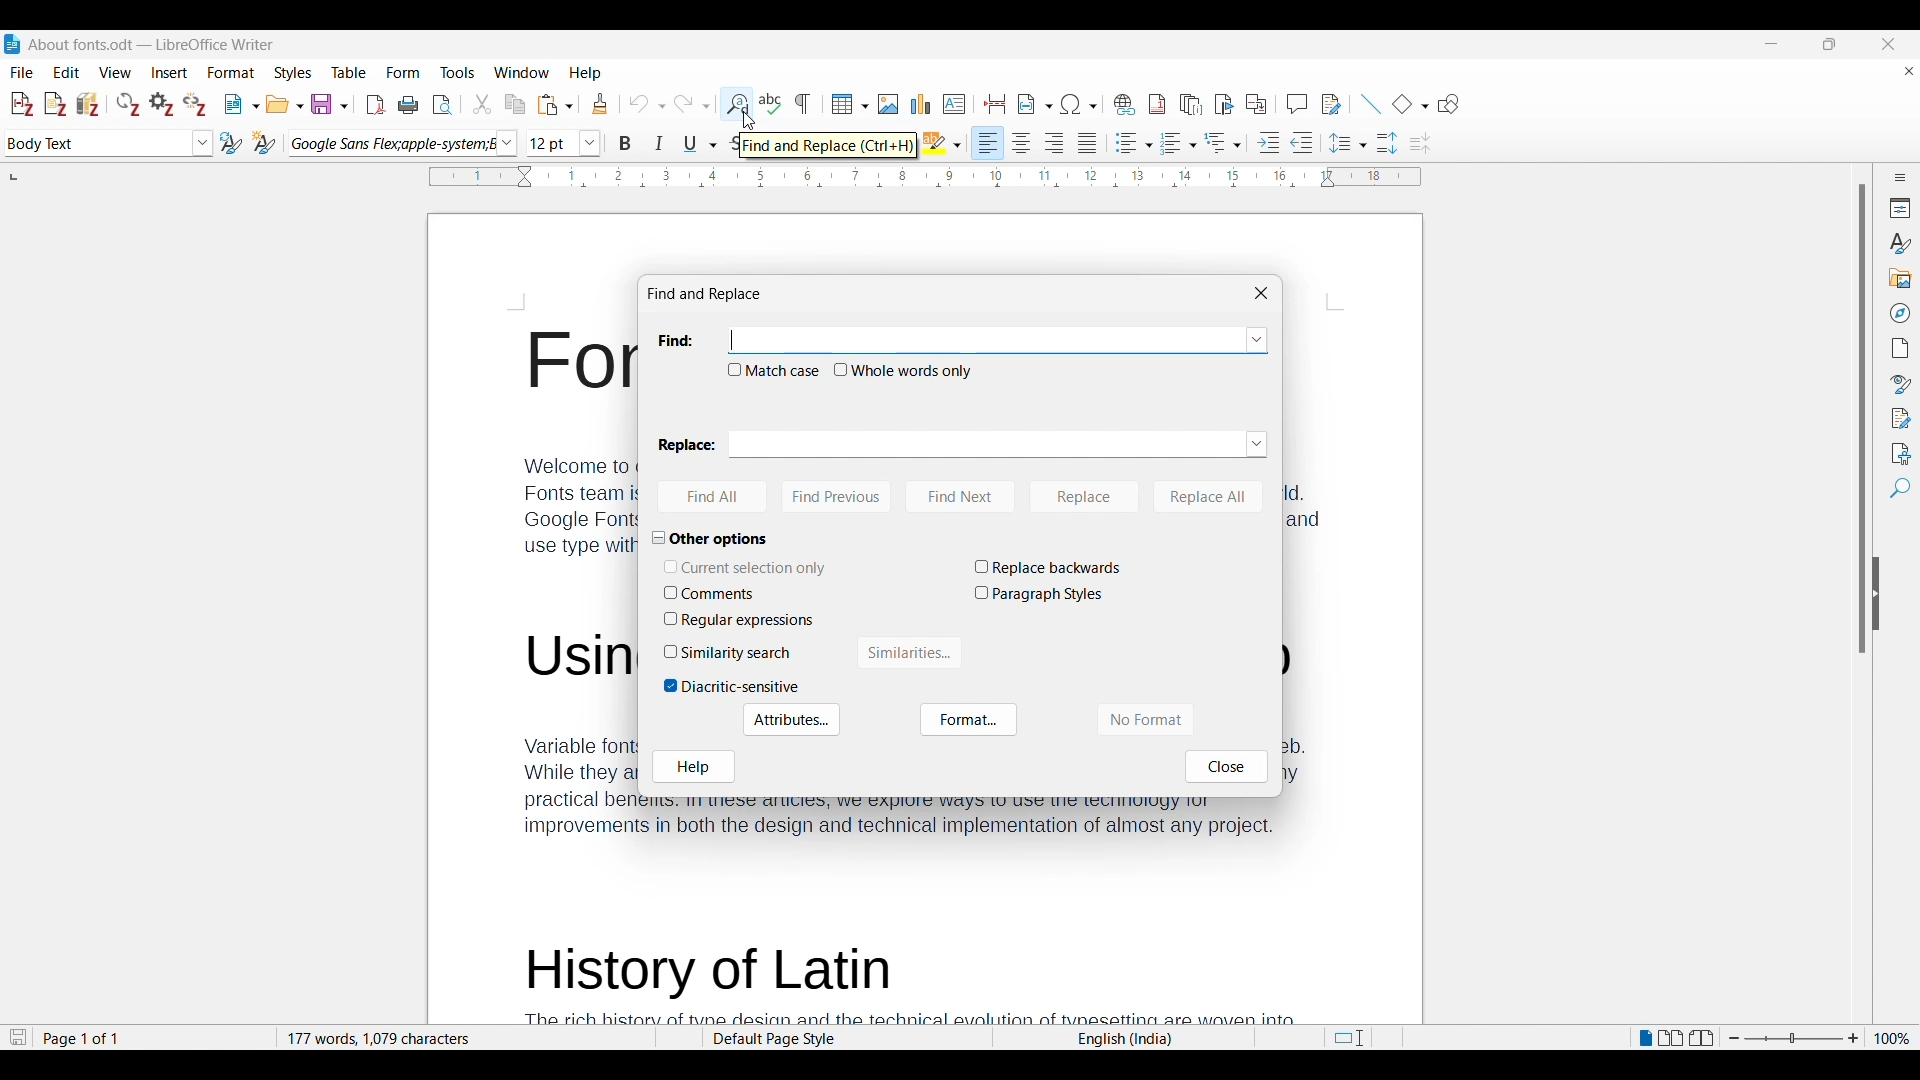 The image size is (1920, 1080). What do you see at coordinates (1420, 143) in the screenshot?
I see `Decrease paragraph spacing` at bounding box center [1420, 143].